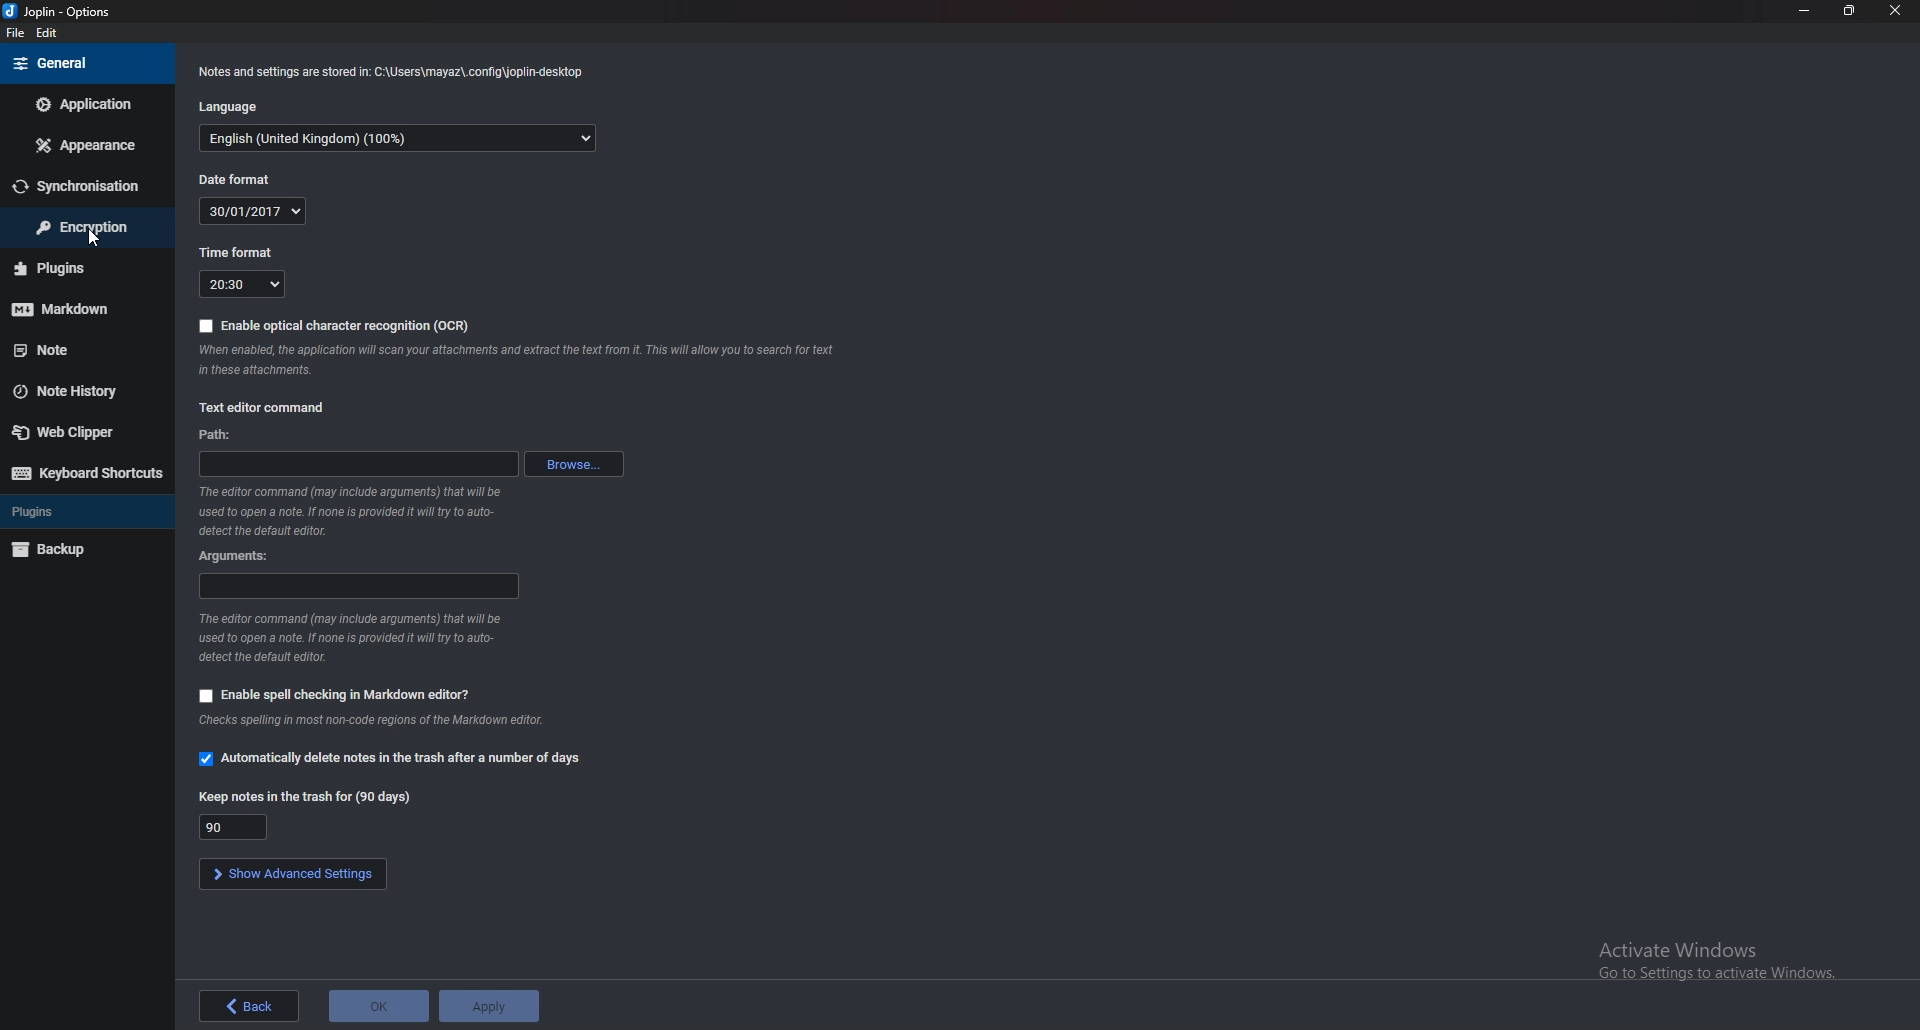  I want to click on show advanced settings, so click(294, 873).